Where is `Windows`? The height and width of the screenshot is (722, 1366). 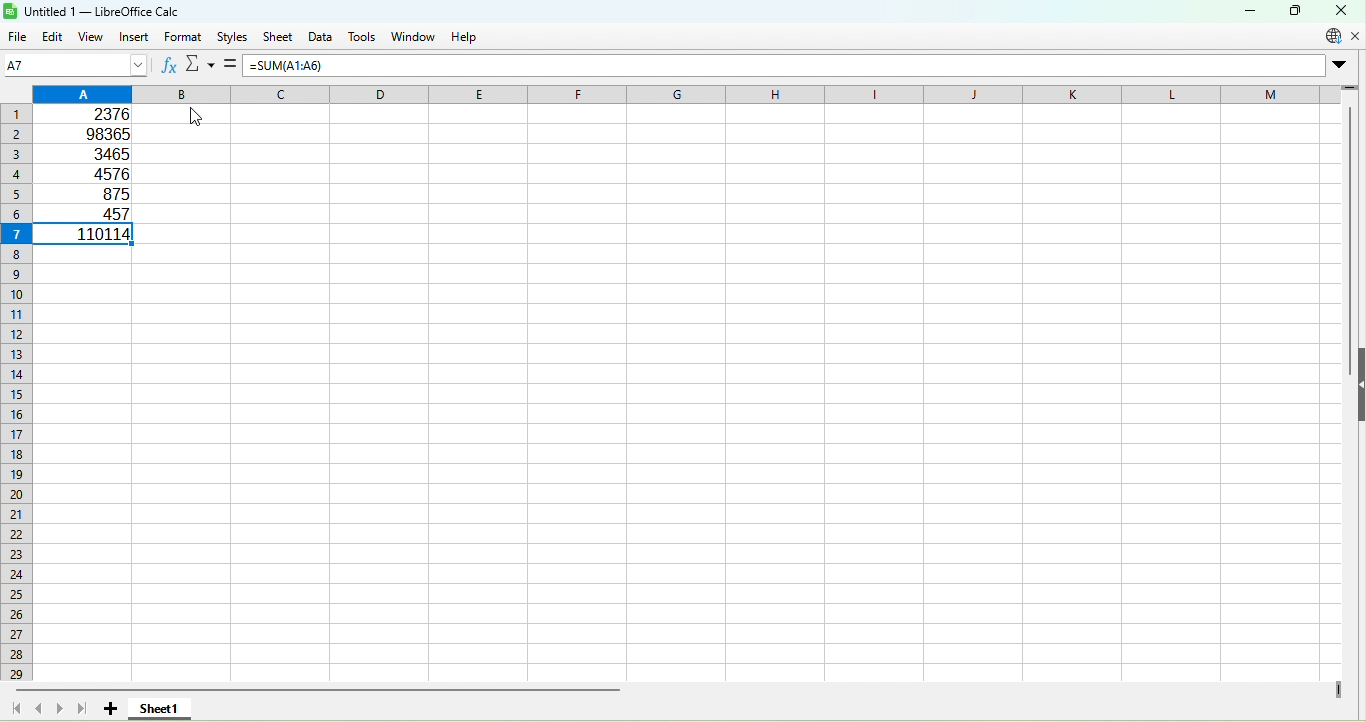 Windows is located at coordinates (416, 36).